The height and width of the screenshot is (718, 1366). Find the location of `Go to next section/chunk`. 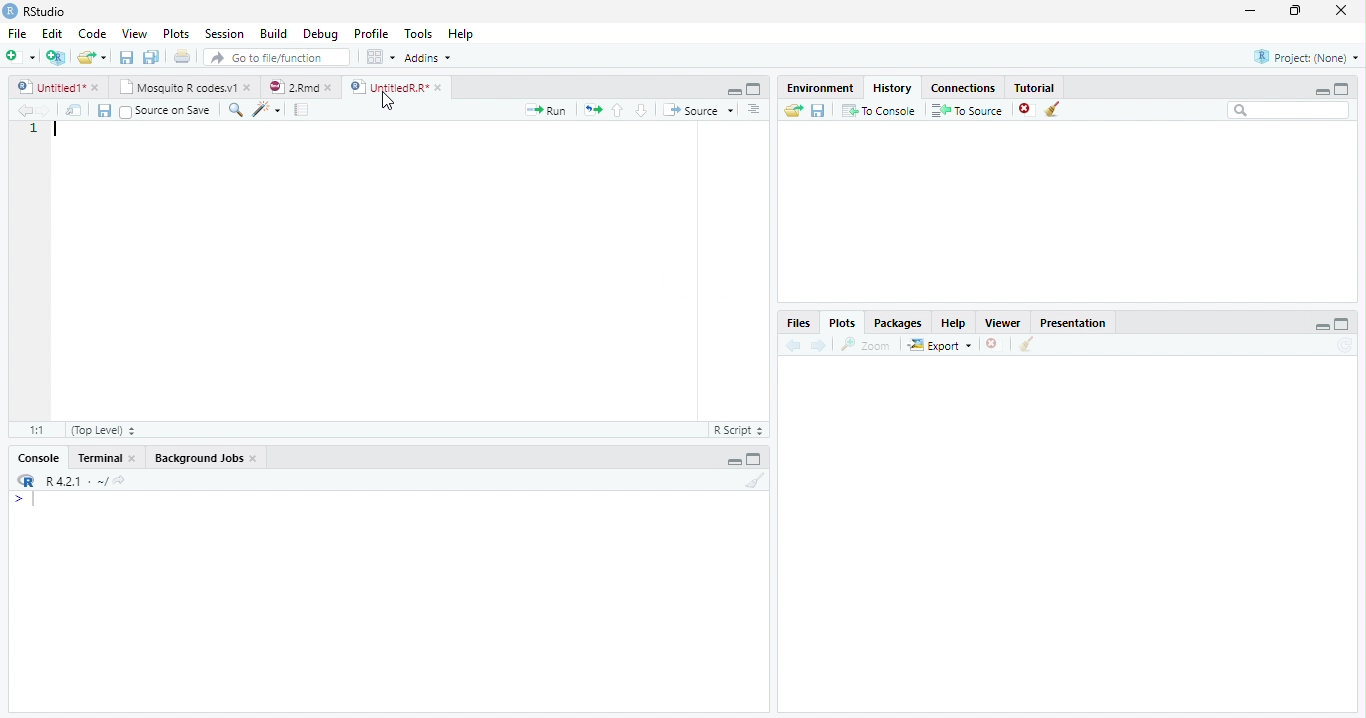

Go to next section/chunk is located at coordinates (641, 110).